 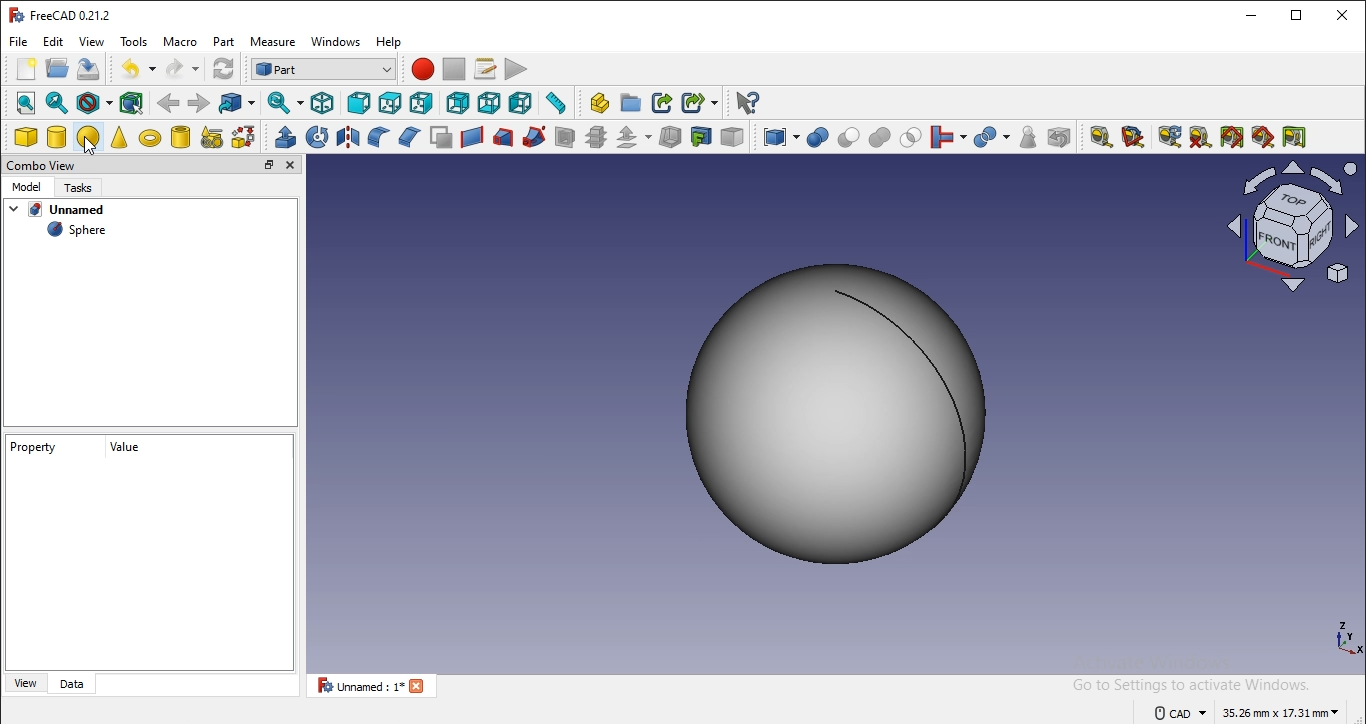 What do you see at coordinates (90, 103) in the screenshot?
I see `draw style` at bounding box center [90, 103].